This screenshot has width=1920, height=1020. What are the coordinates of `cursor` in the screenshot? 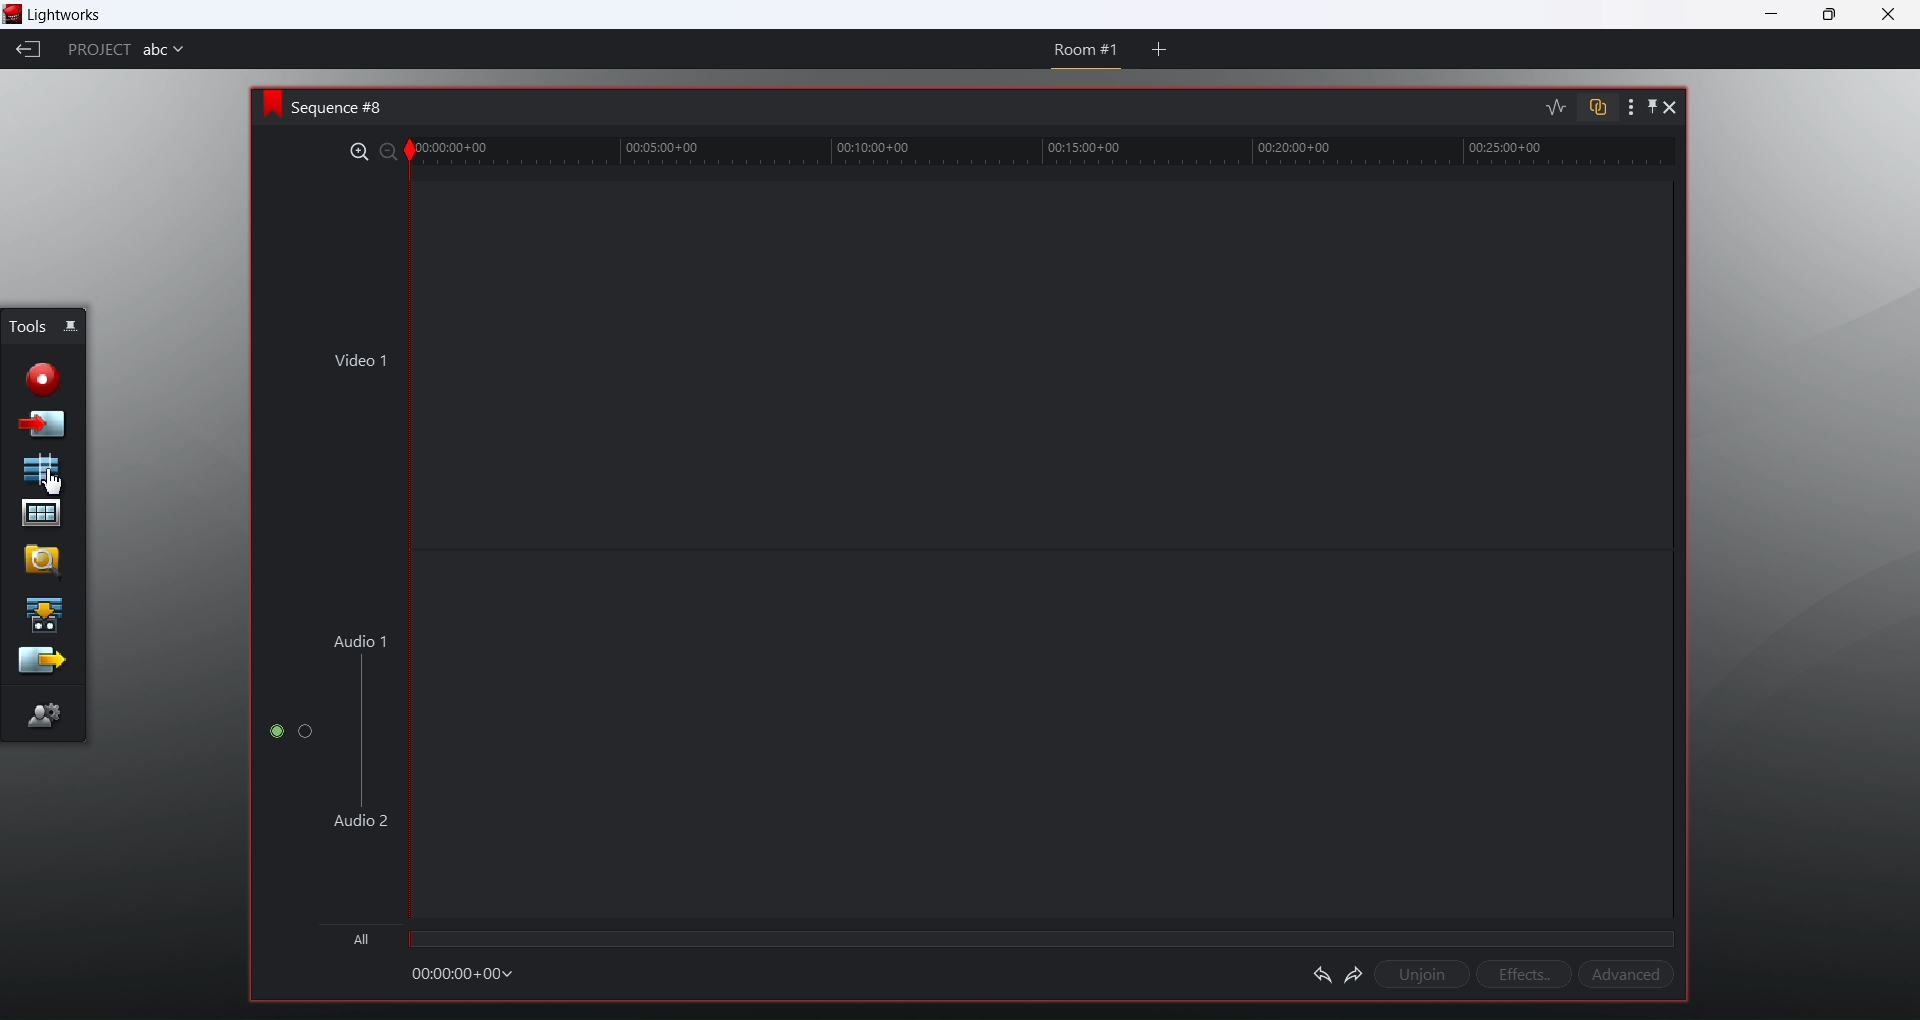 It's located at (52, 480).